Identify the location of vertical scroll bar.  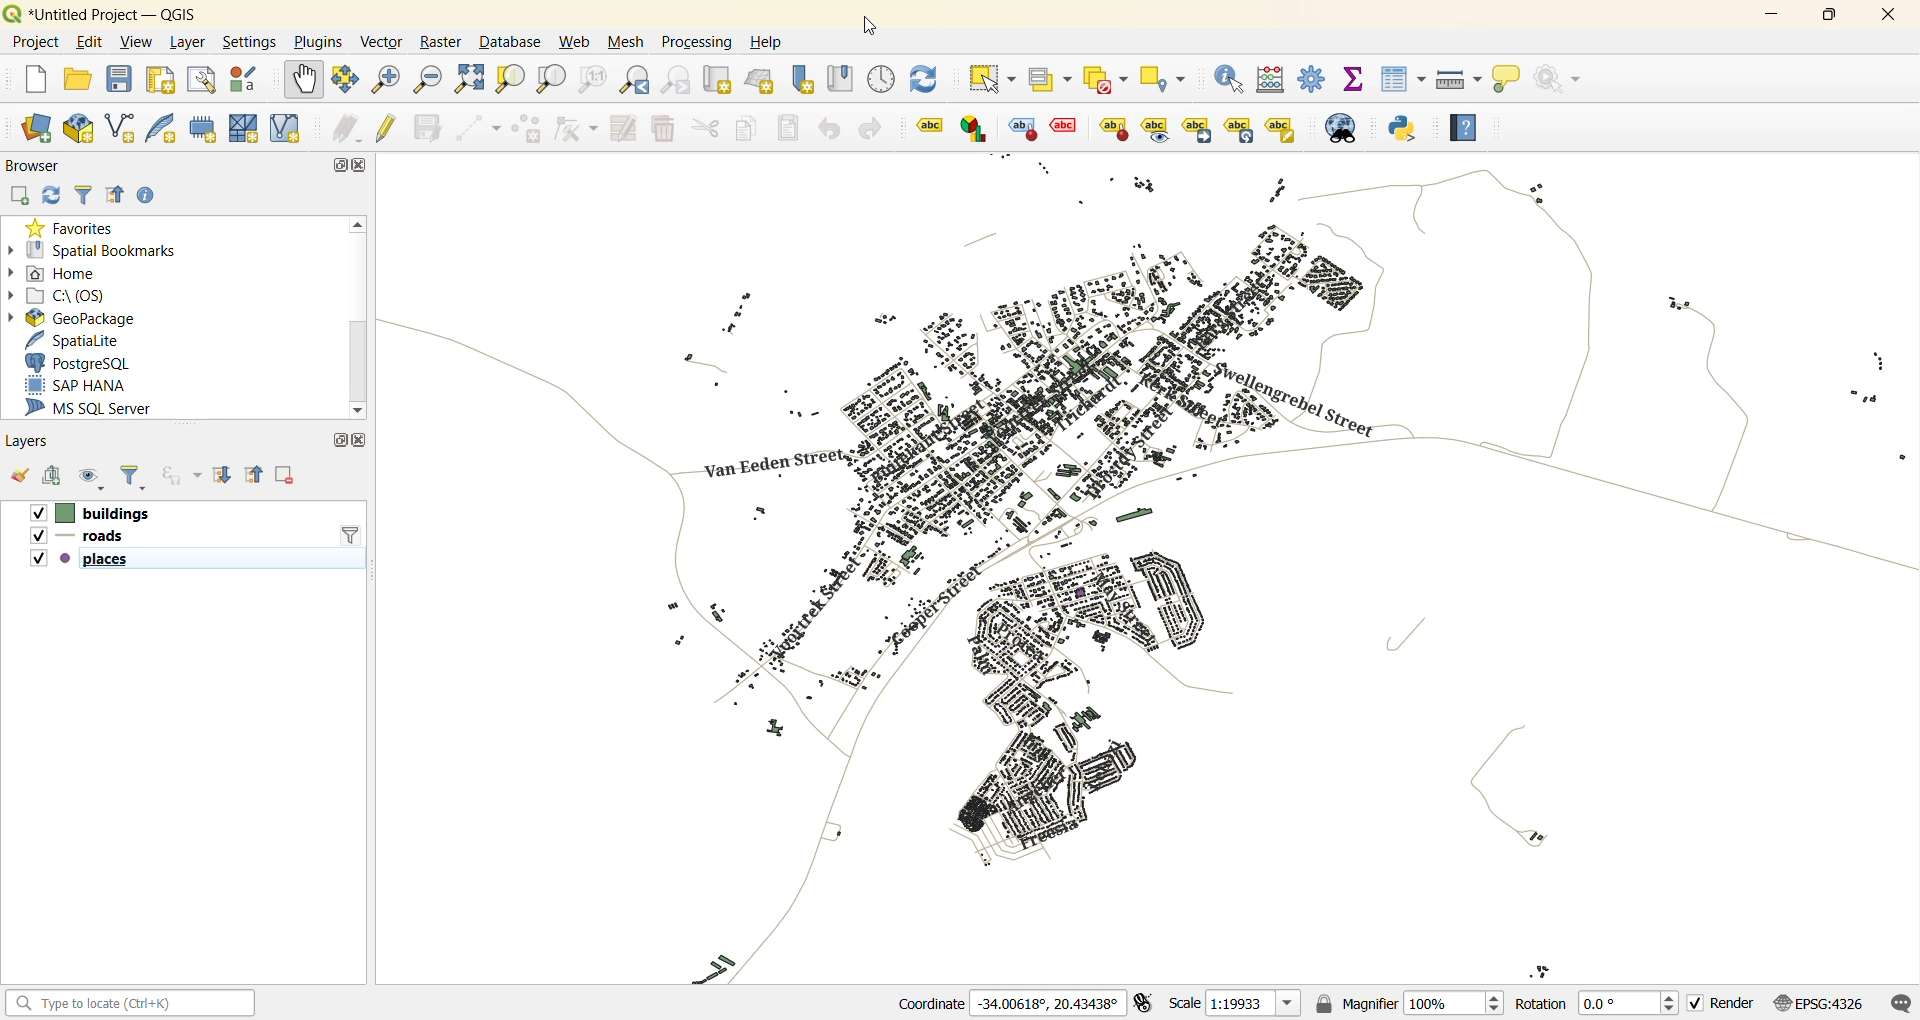
(359, 317).